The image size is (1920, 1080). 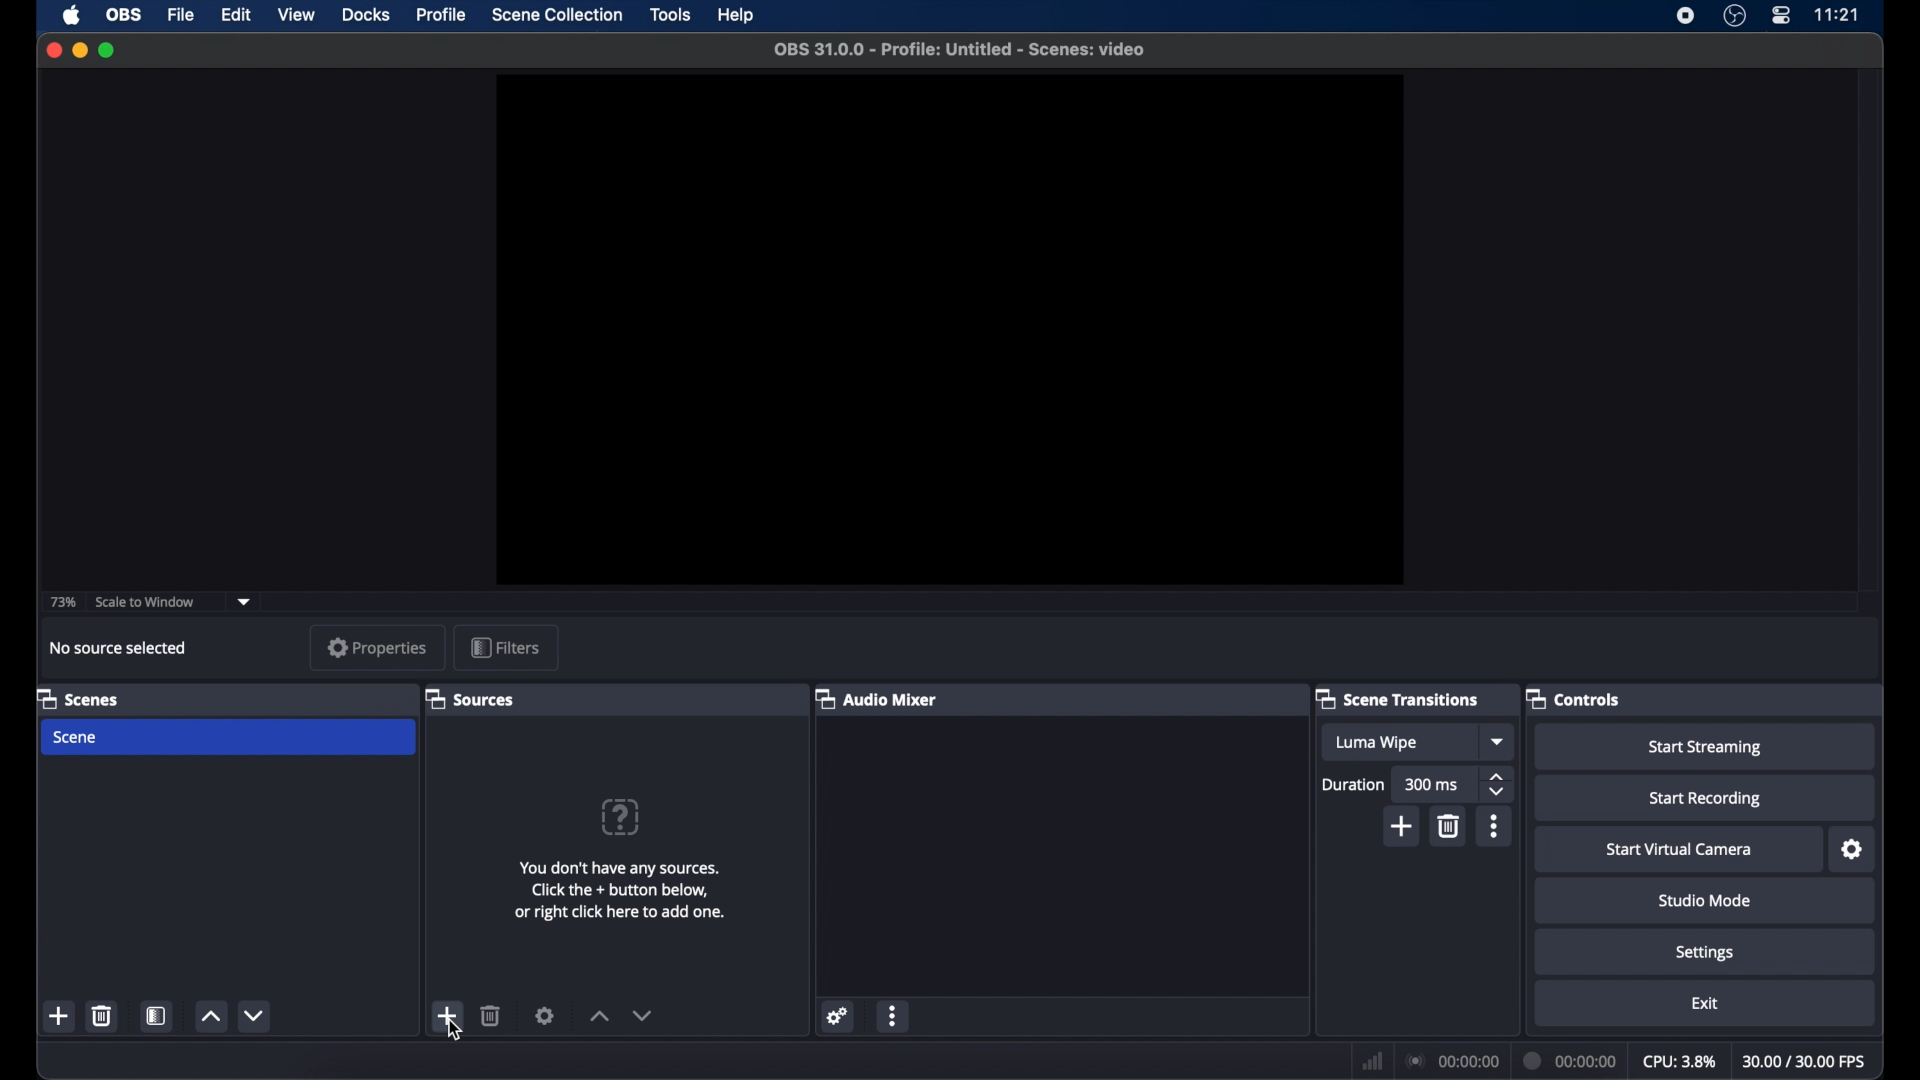 What do you see at coordinates (126, 14) in the screenshot?
I see `obs` at bounding box center [126, 14].